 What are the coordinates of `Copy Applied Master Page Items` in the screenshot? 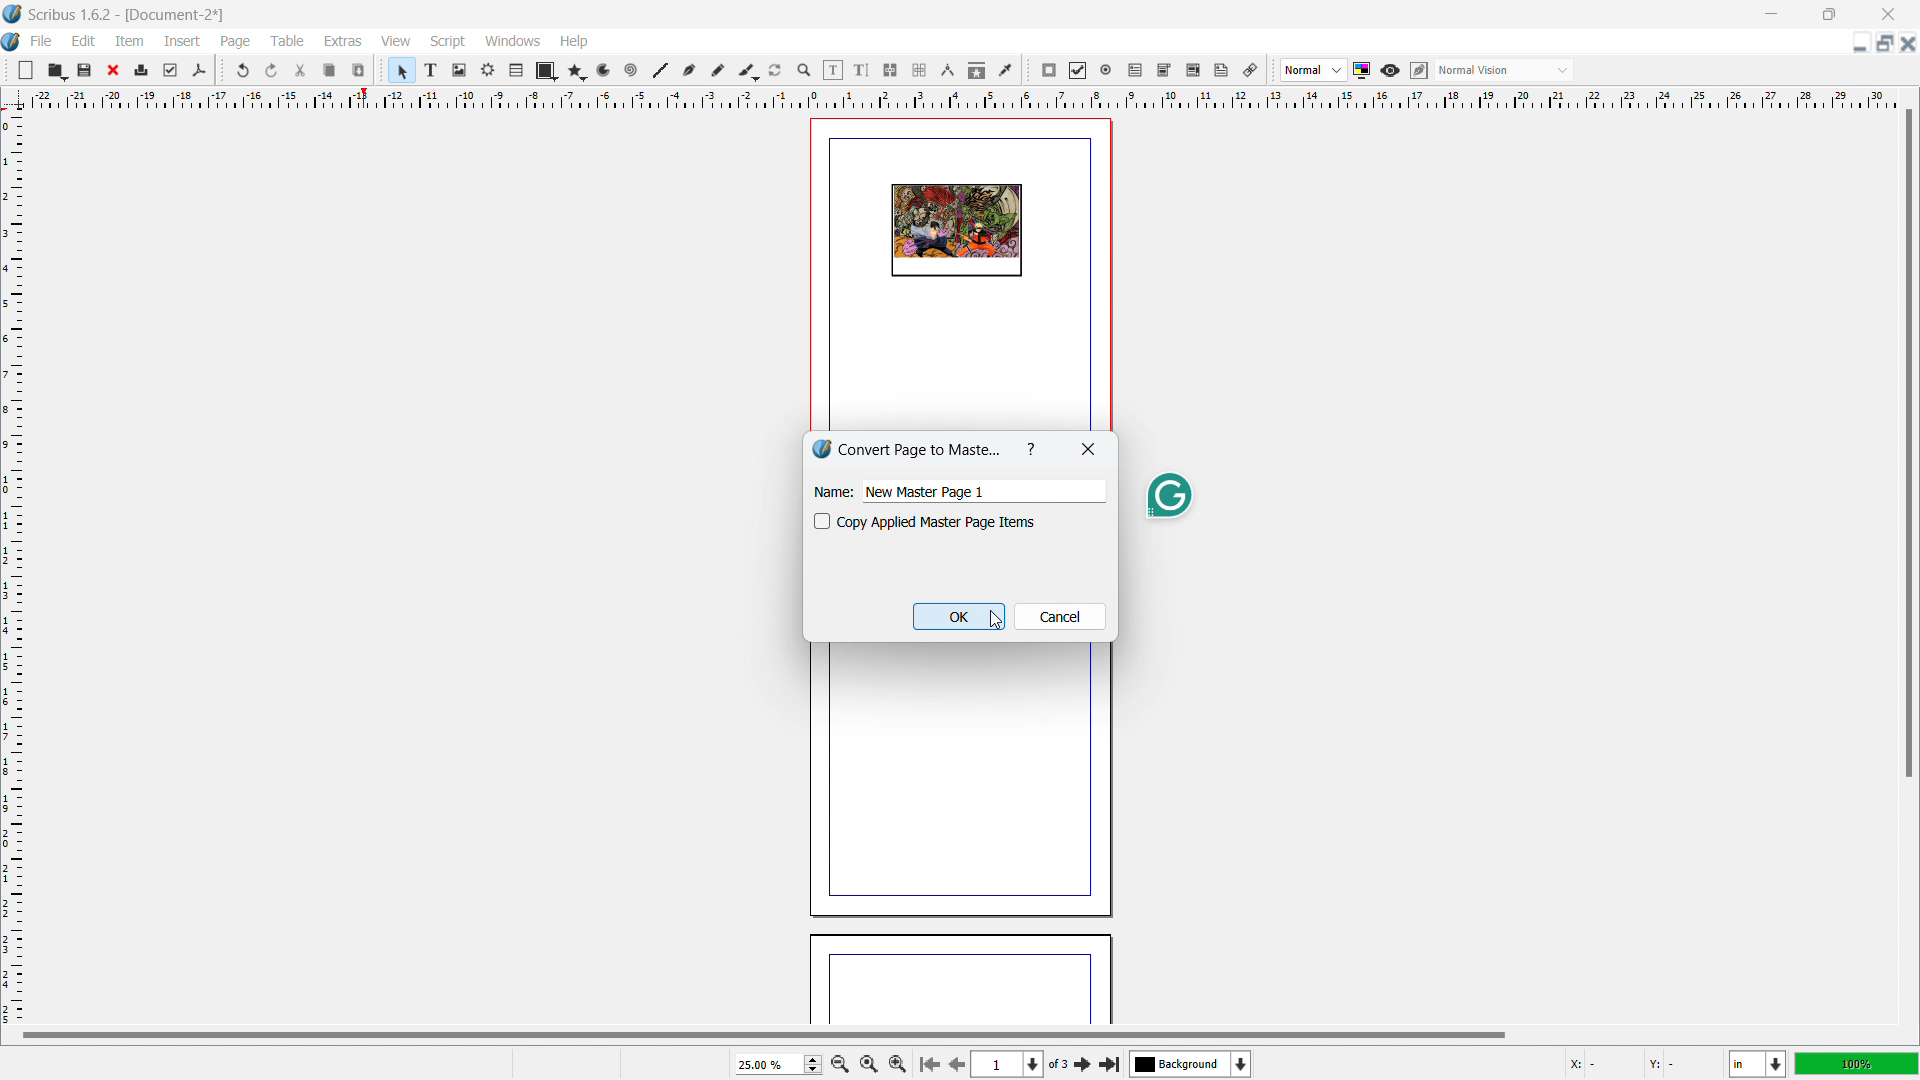 It's located at (938, 522).